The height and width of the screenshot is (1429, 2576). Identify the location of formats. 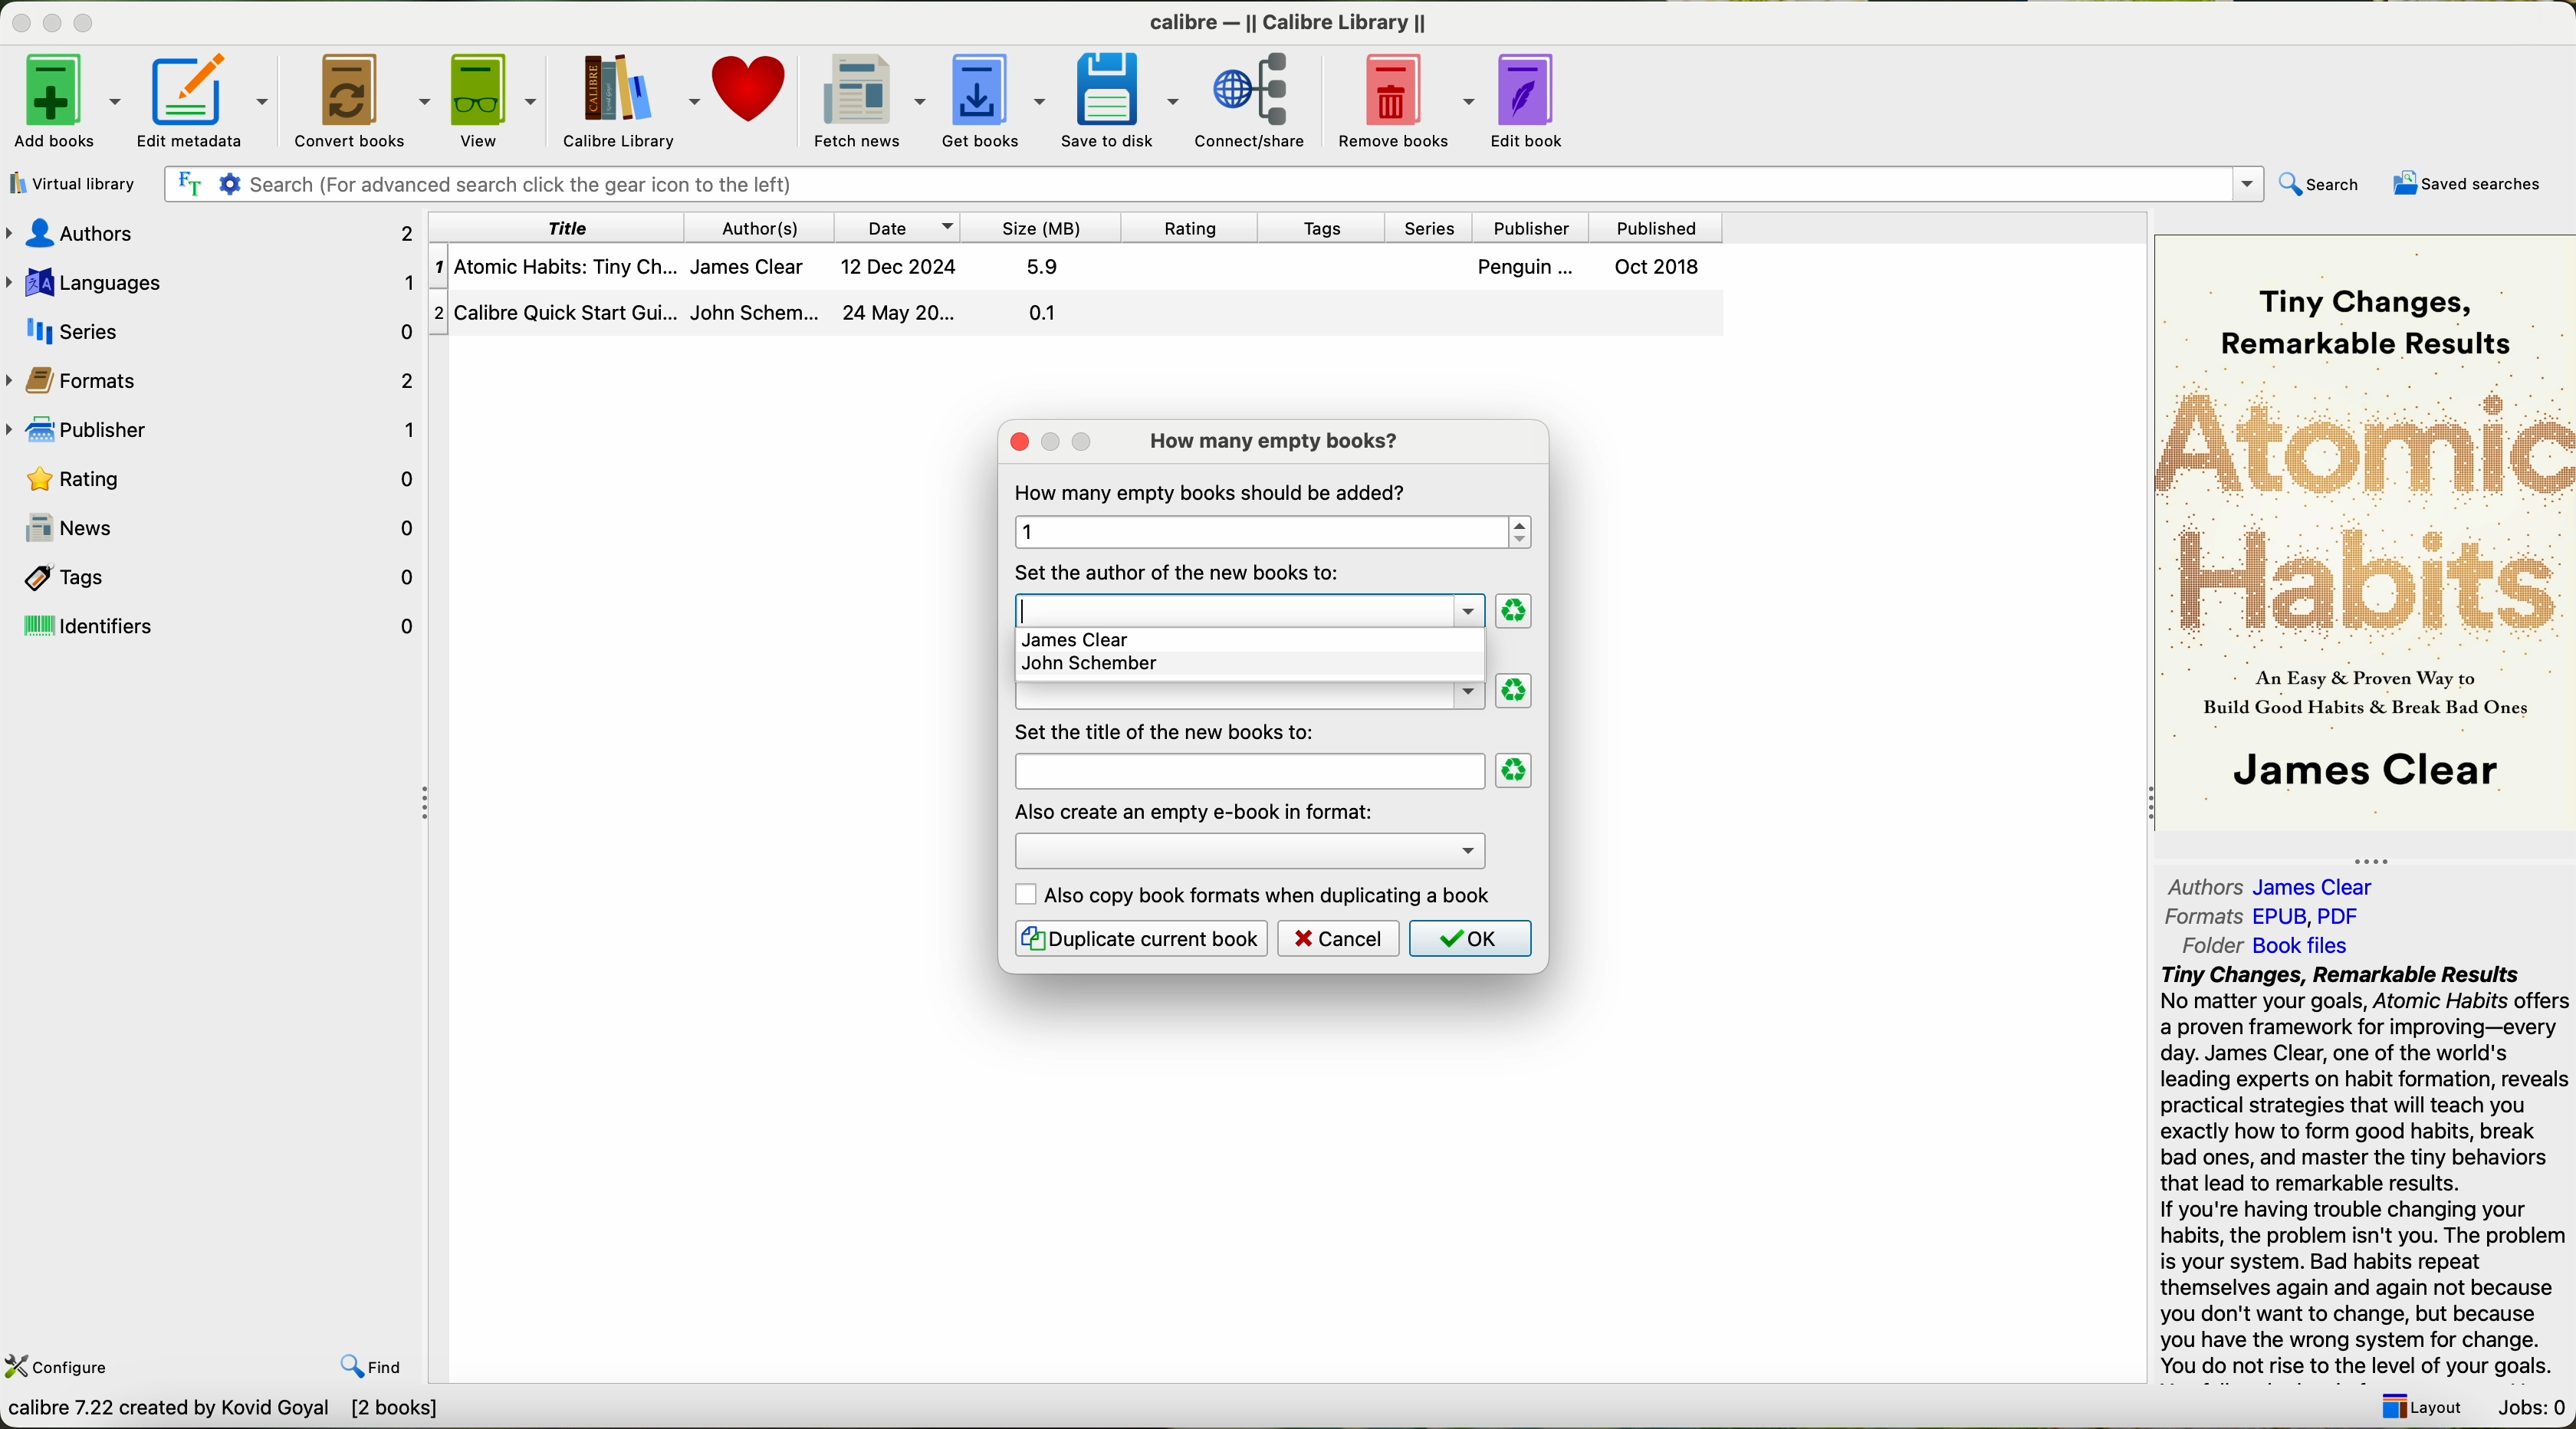
(2265, 916).